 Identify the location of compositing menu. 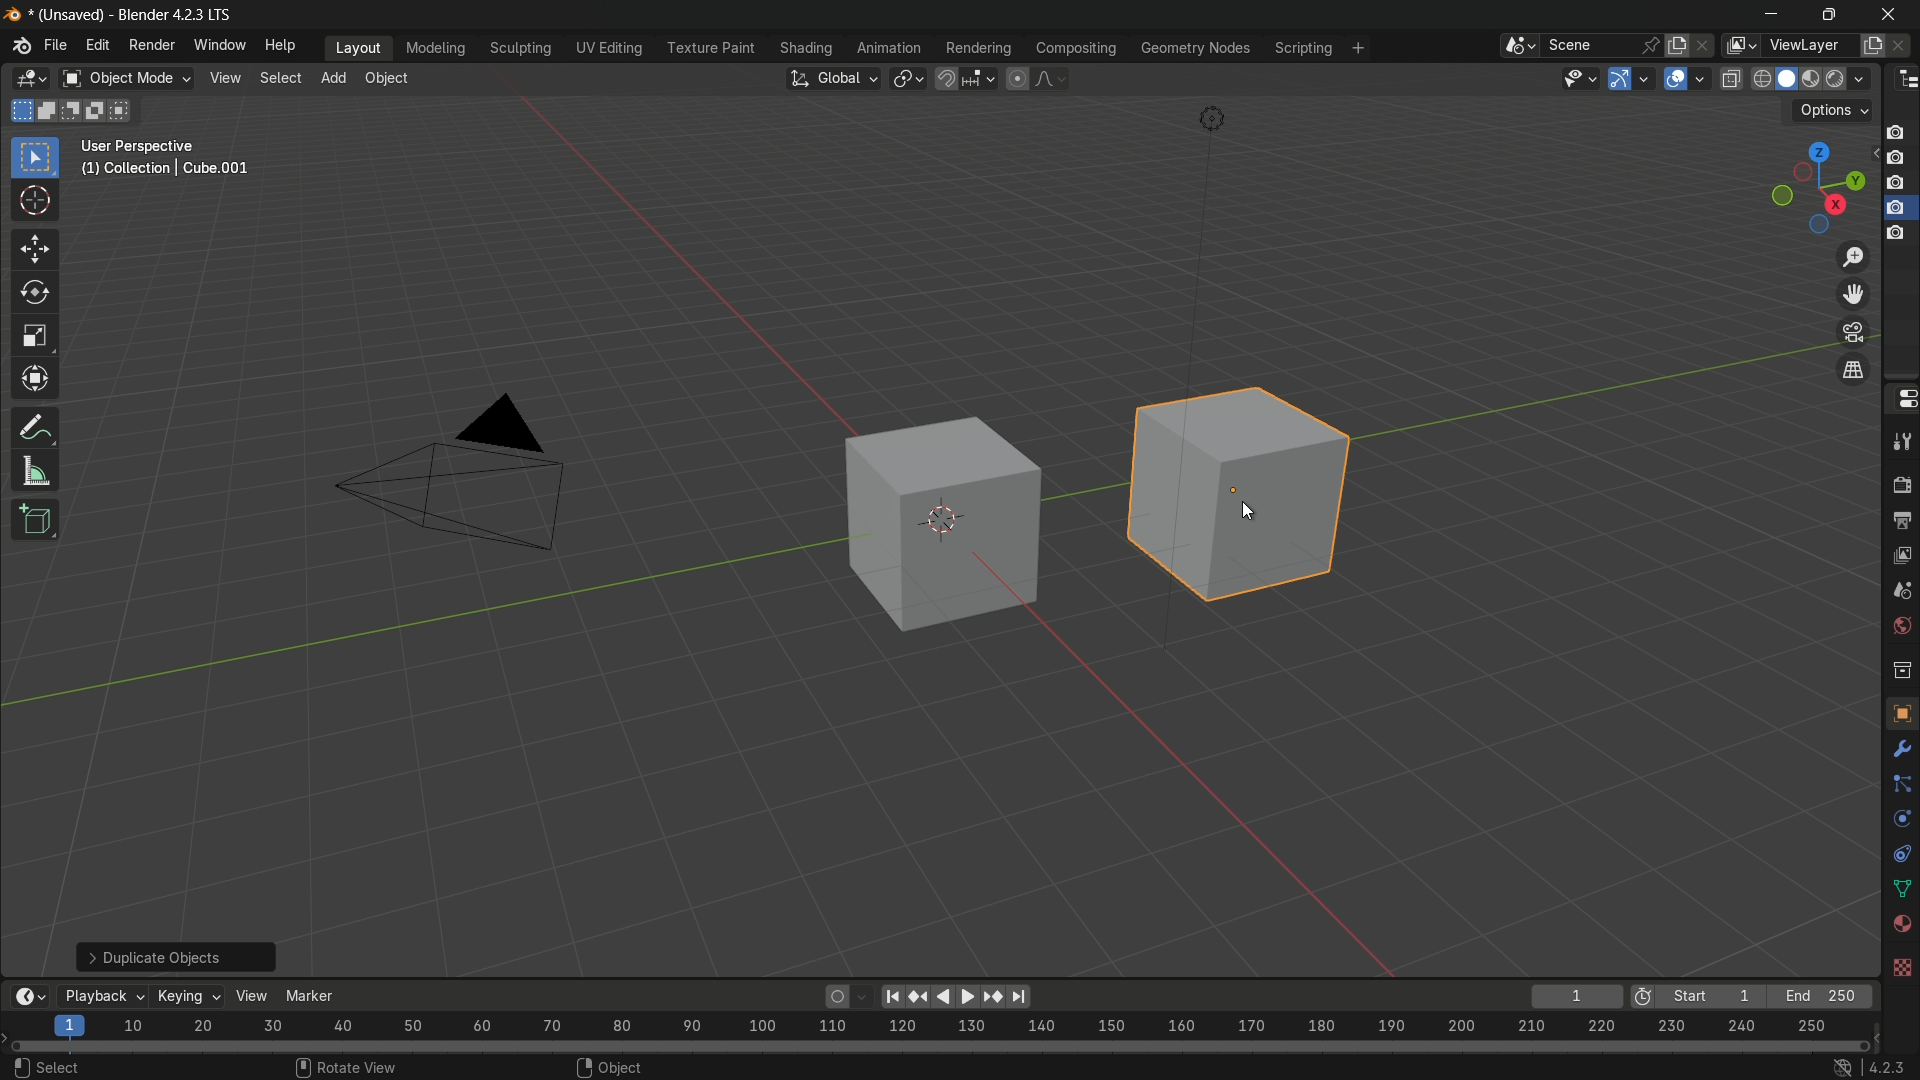
(1075, 47).